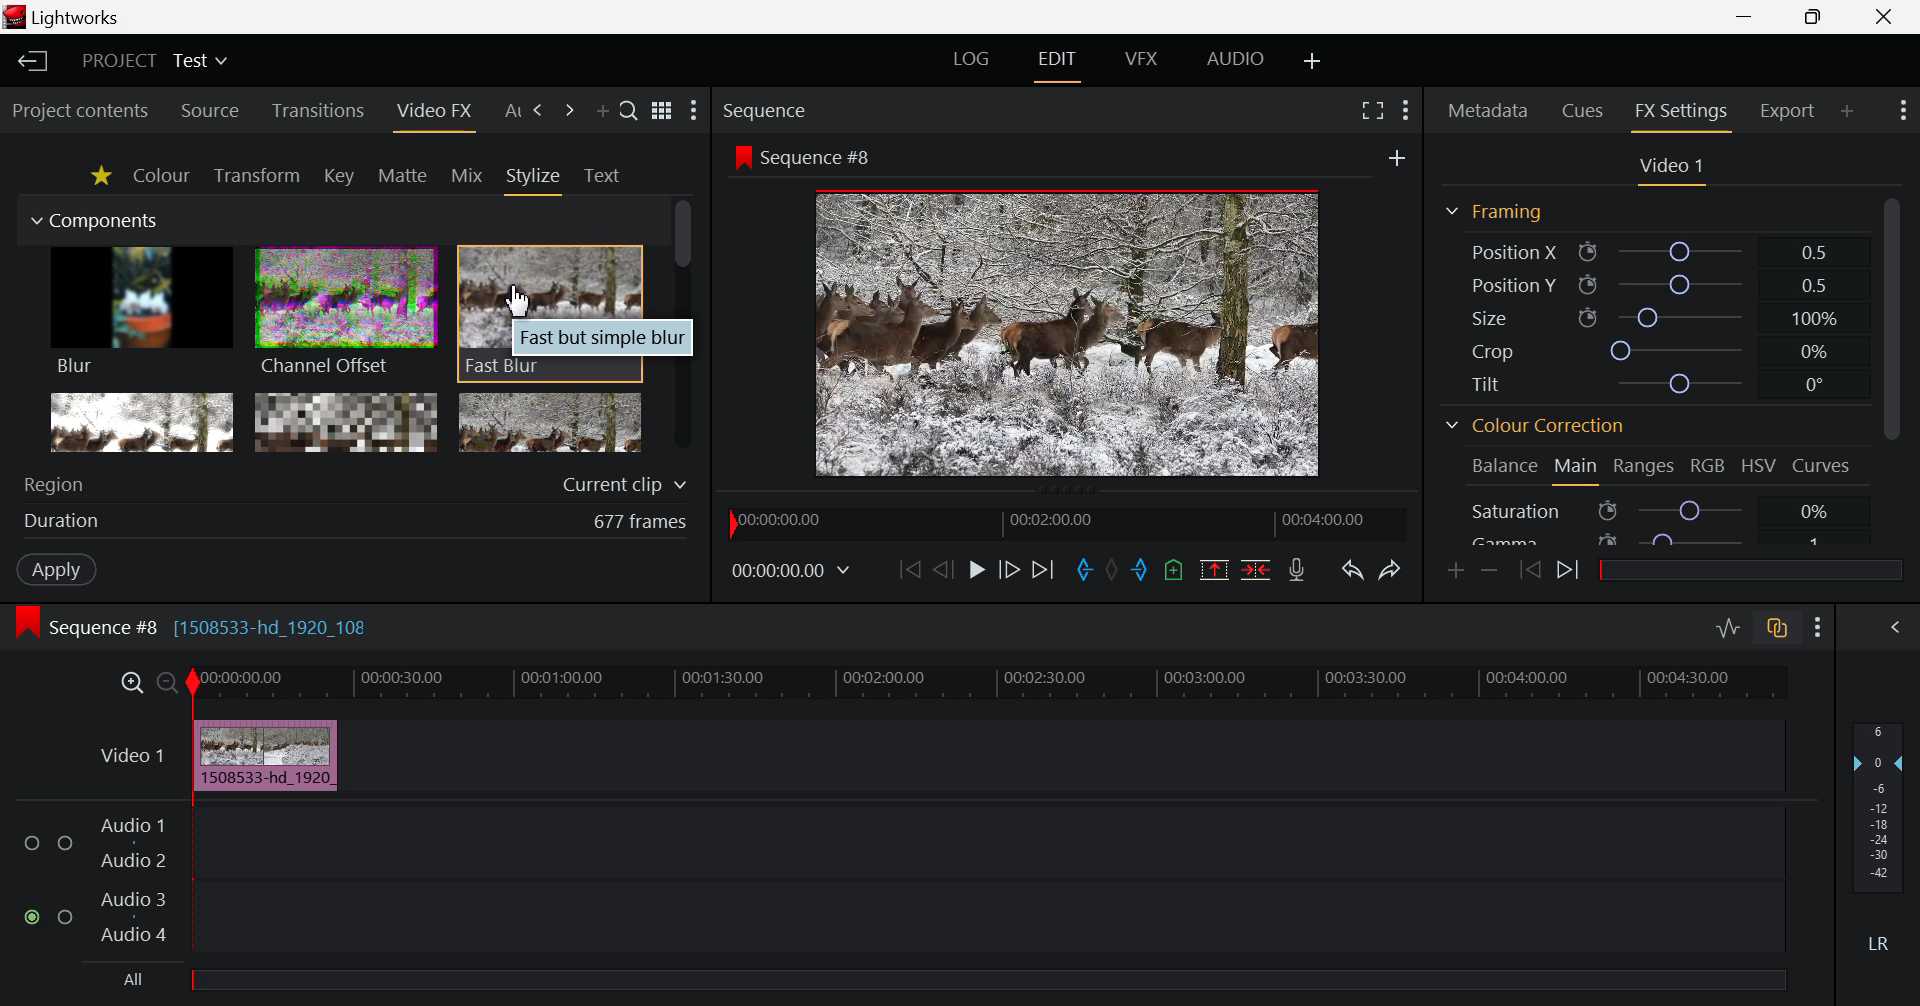 The height and width of the screenshot is (1006, 1920). What do you see at coordinates (1141, 64) in the screenshot?
I see `VFX` at bounding box center [1141, 64].